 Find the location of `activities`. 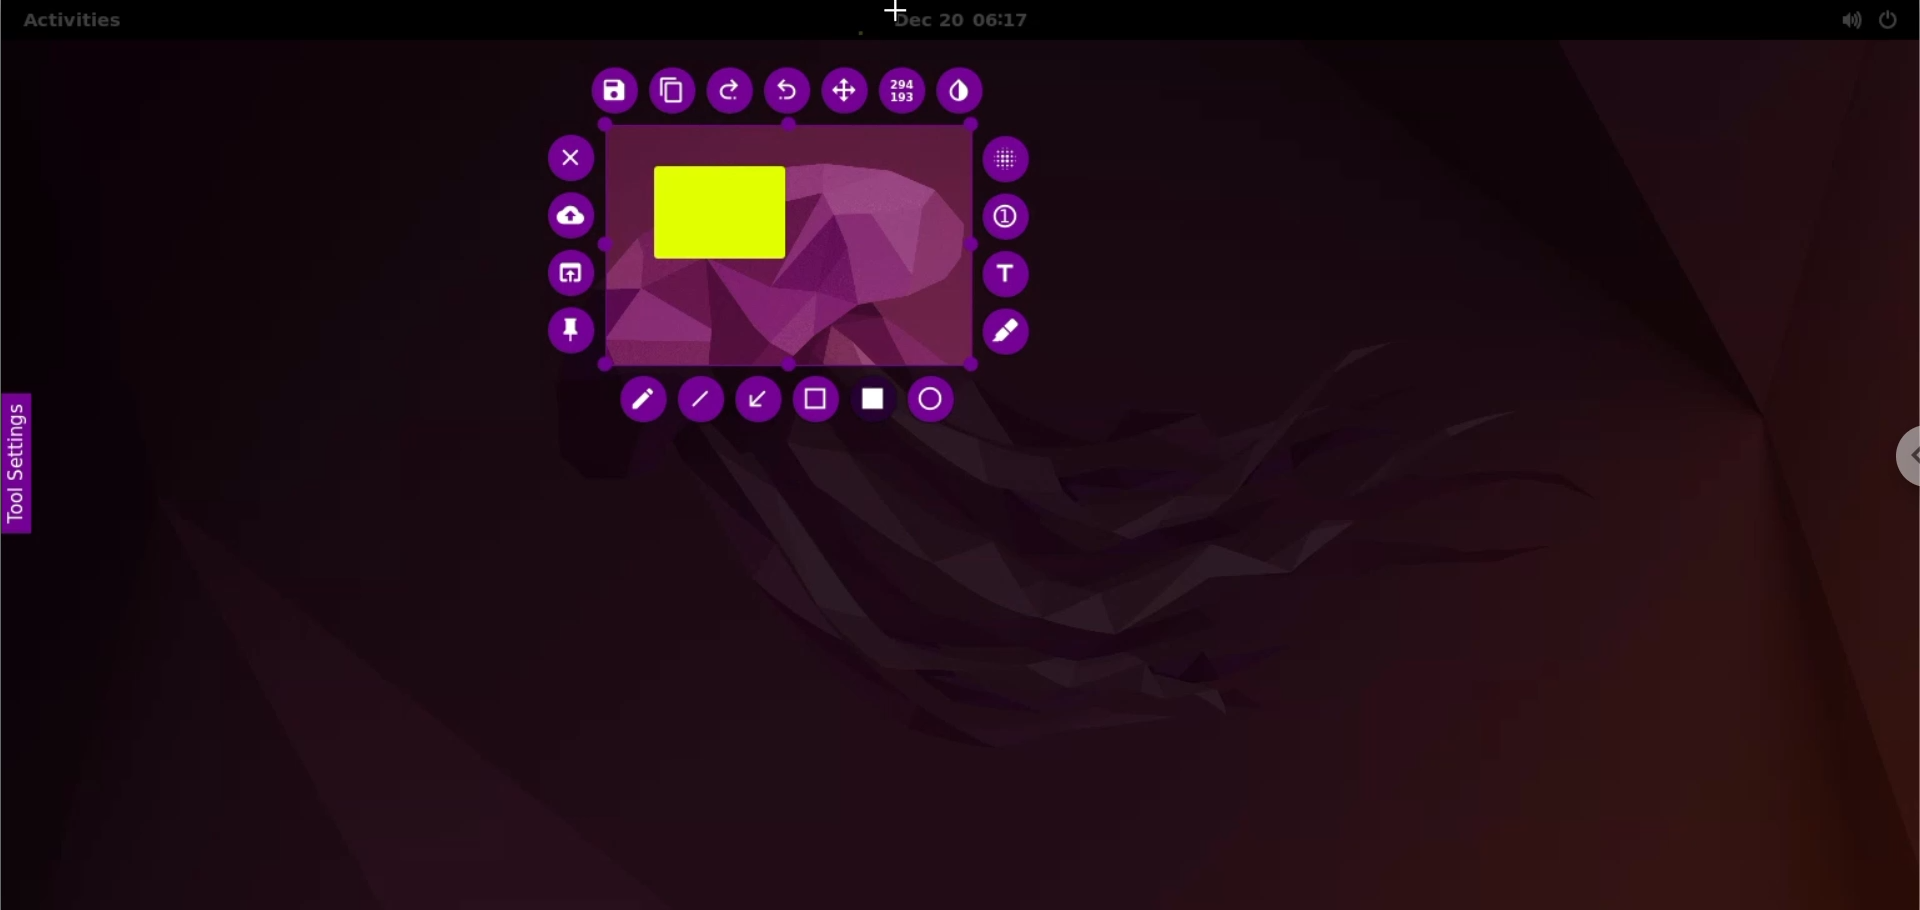

activities is located at coordinates (71, 23).